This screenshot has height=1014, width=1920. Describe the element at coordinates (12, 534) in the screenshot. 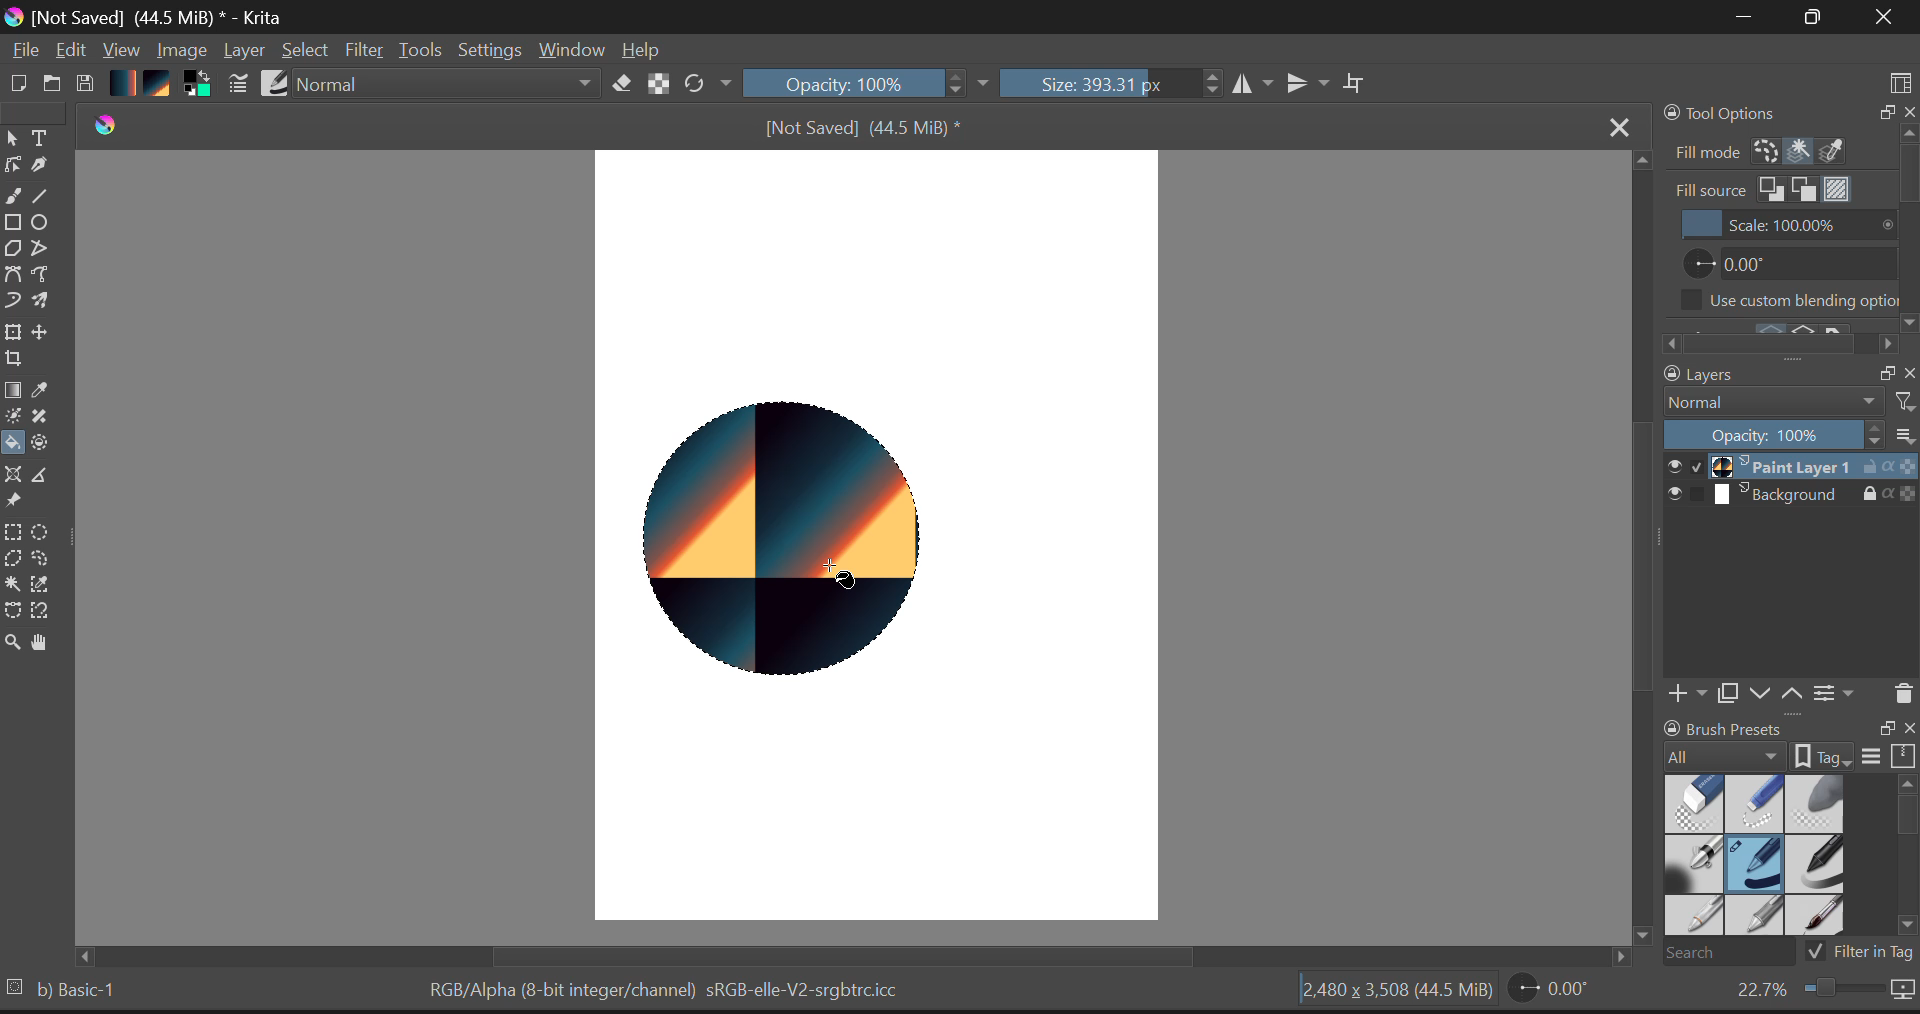

I see `Rectangle Selection` at that location.